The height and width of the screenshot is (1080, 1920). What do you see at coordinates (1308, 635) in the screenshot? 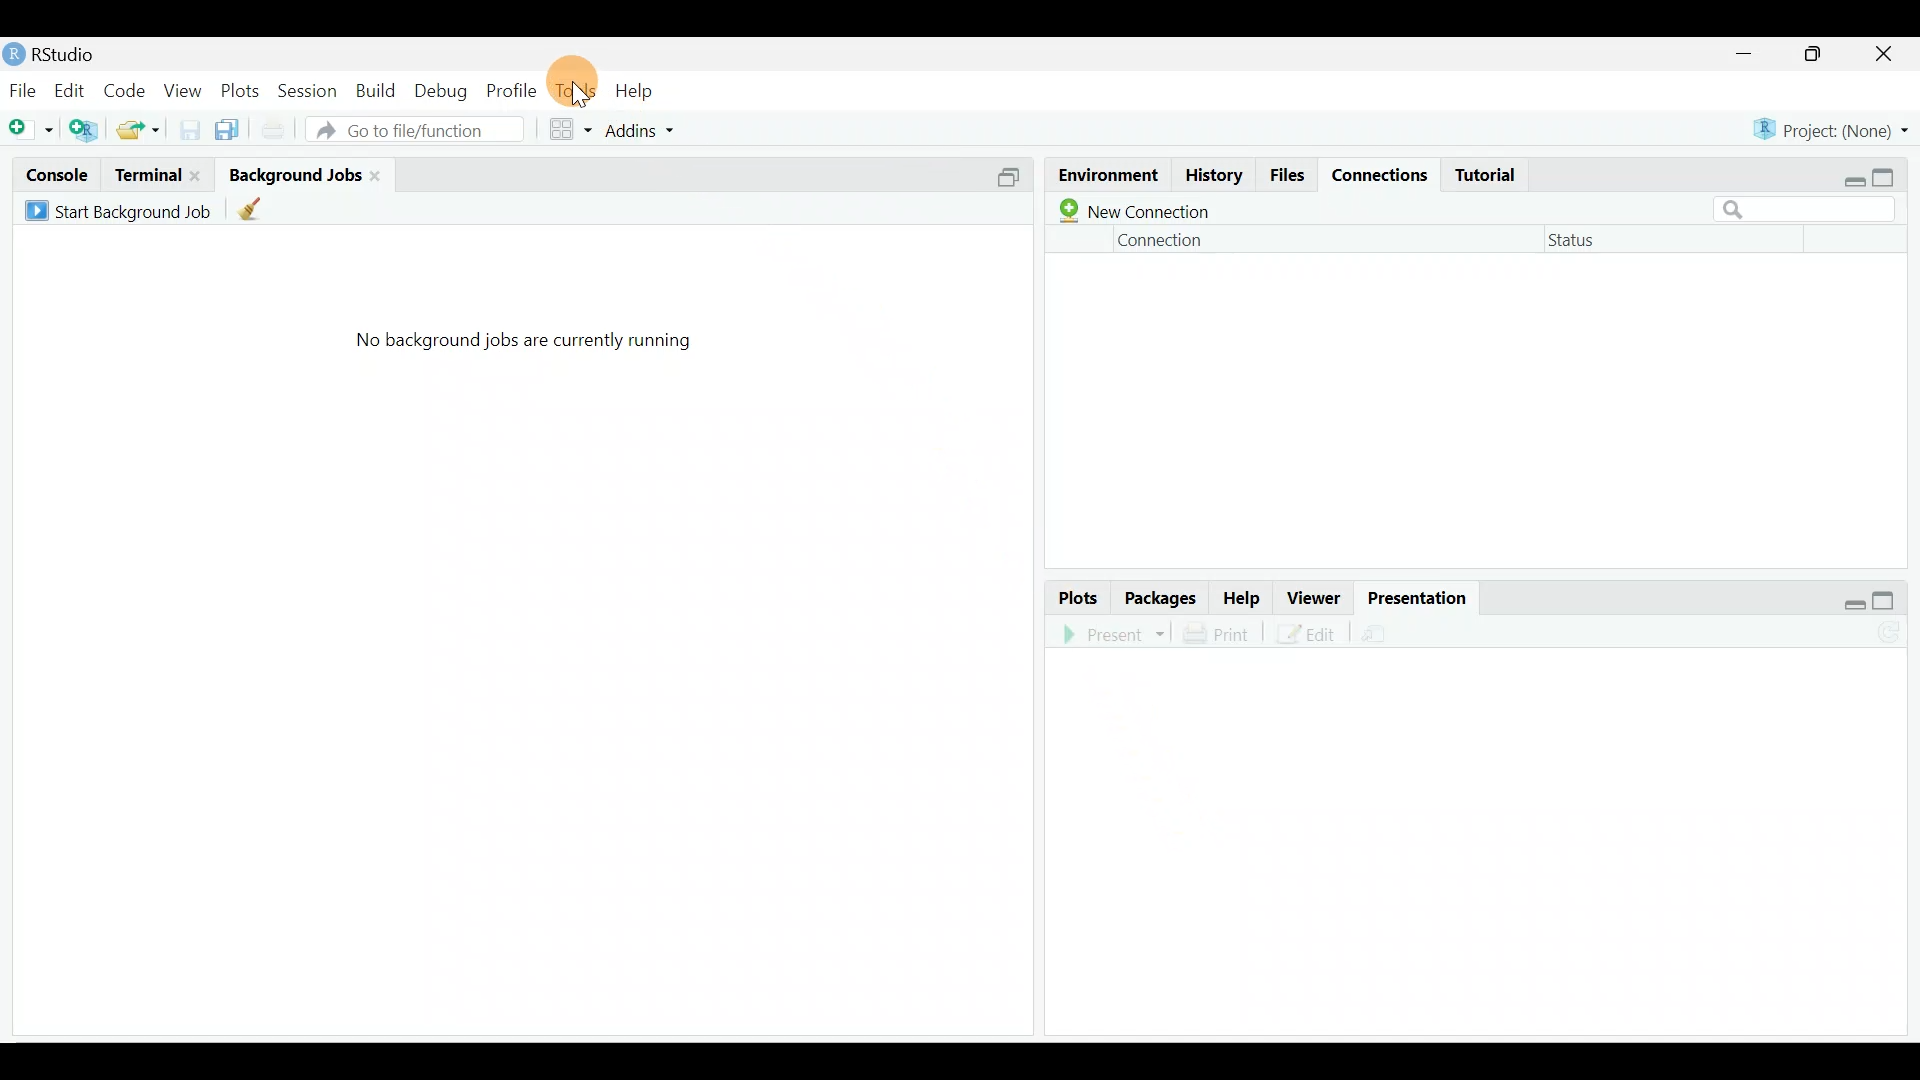
I see `Edit` at bounding box center [1308, 635].